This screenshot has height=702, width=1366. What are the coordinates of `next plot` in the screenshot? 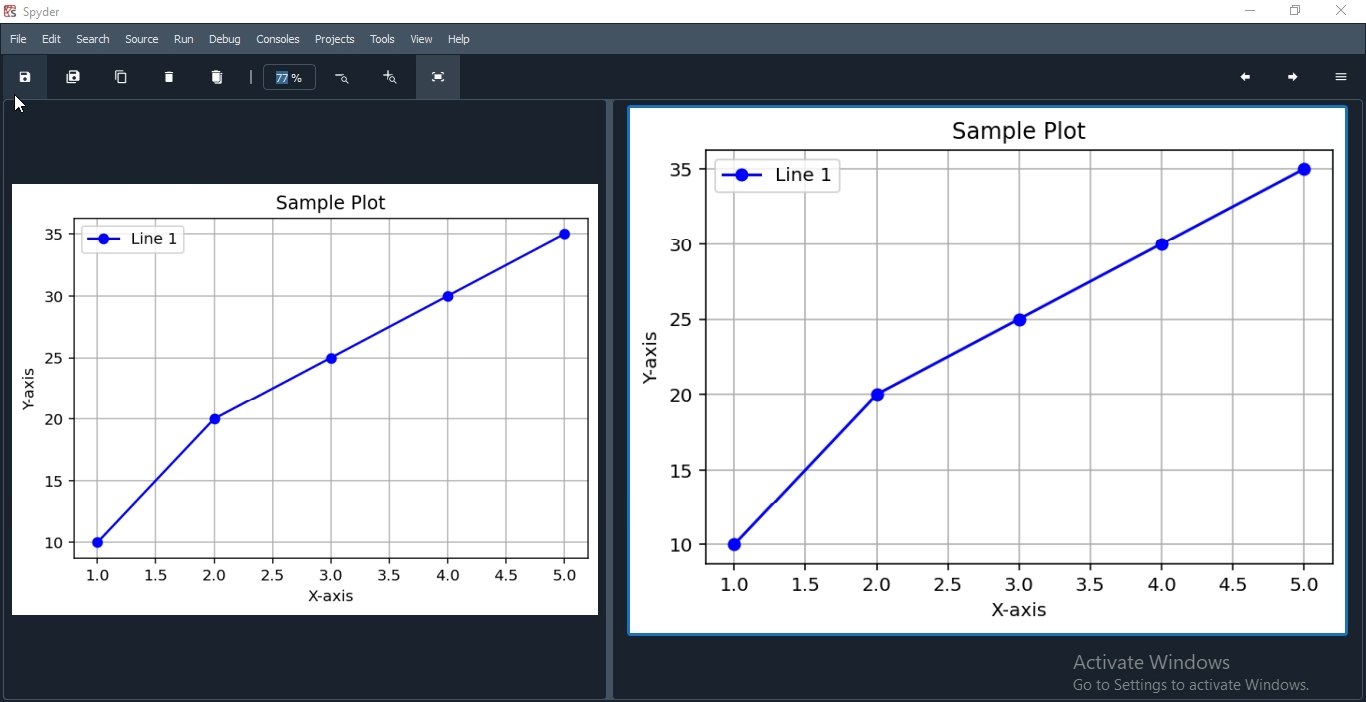 It's located at (1294, 76).